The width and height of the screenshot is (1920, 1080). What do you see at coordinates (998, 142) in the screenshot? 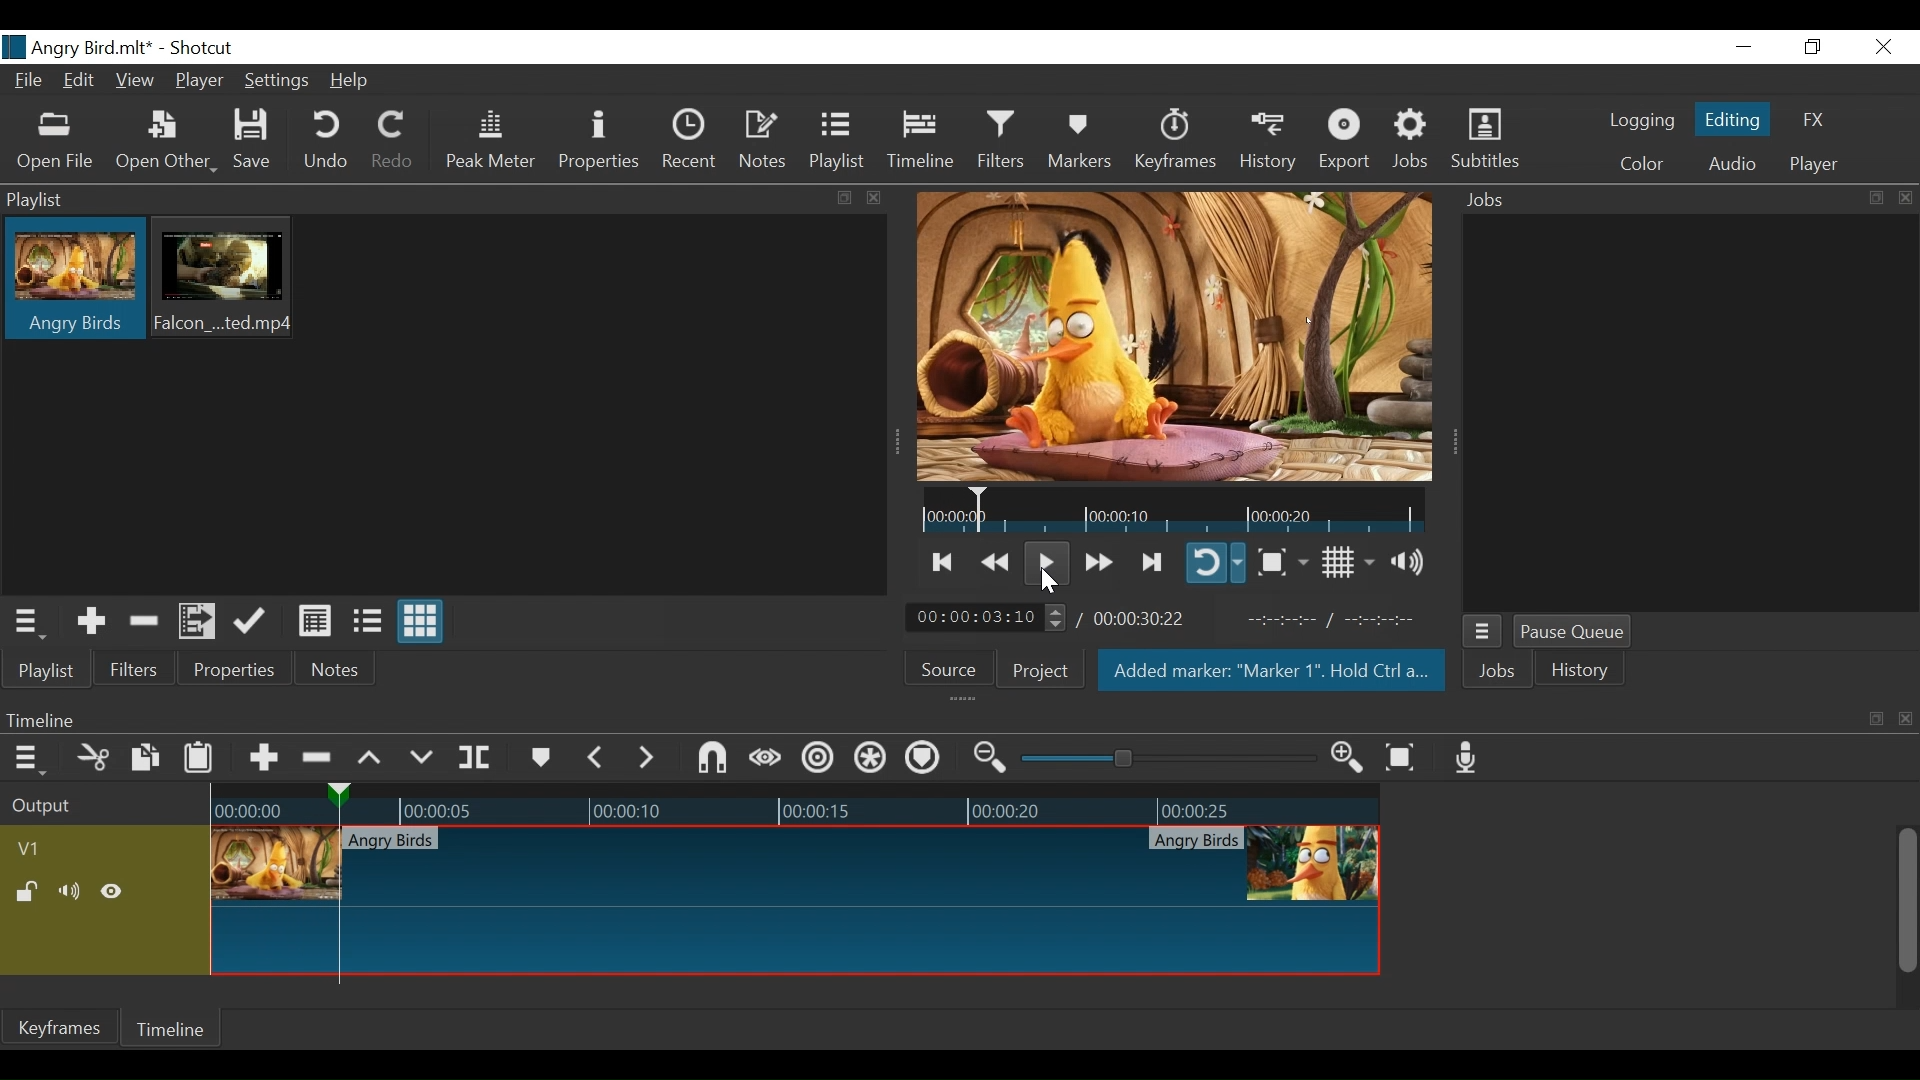
I see `Filters` at bounding box center [998, 142].